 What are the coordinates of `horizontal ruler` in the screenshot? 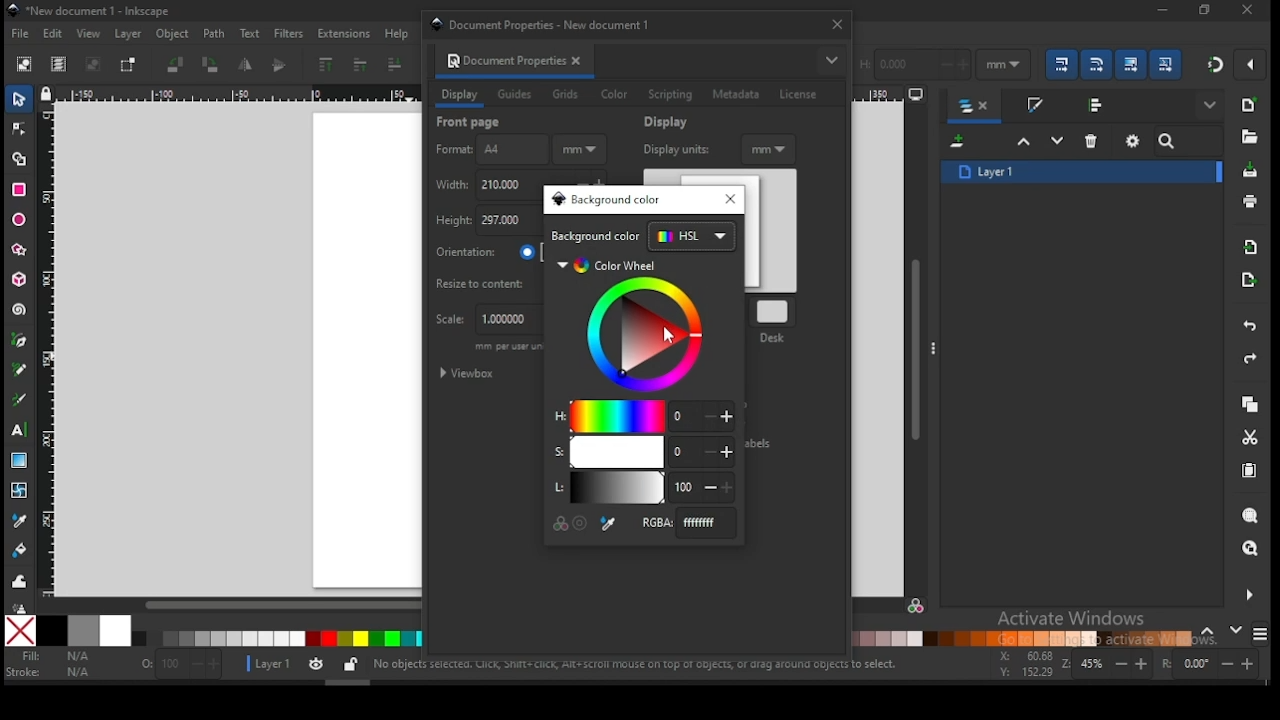 It's located at (892, 96).